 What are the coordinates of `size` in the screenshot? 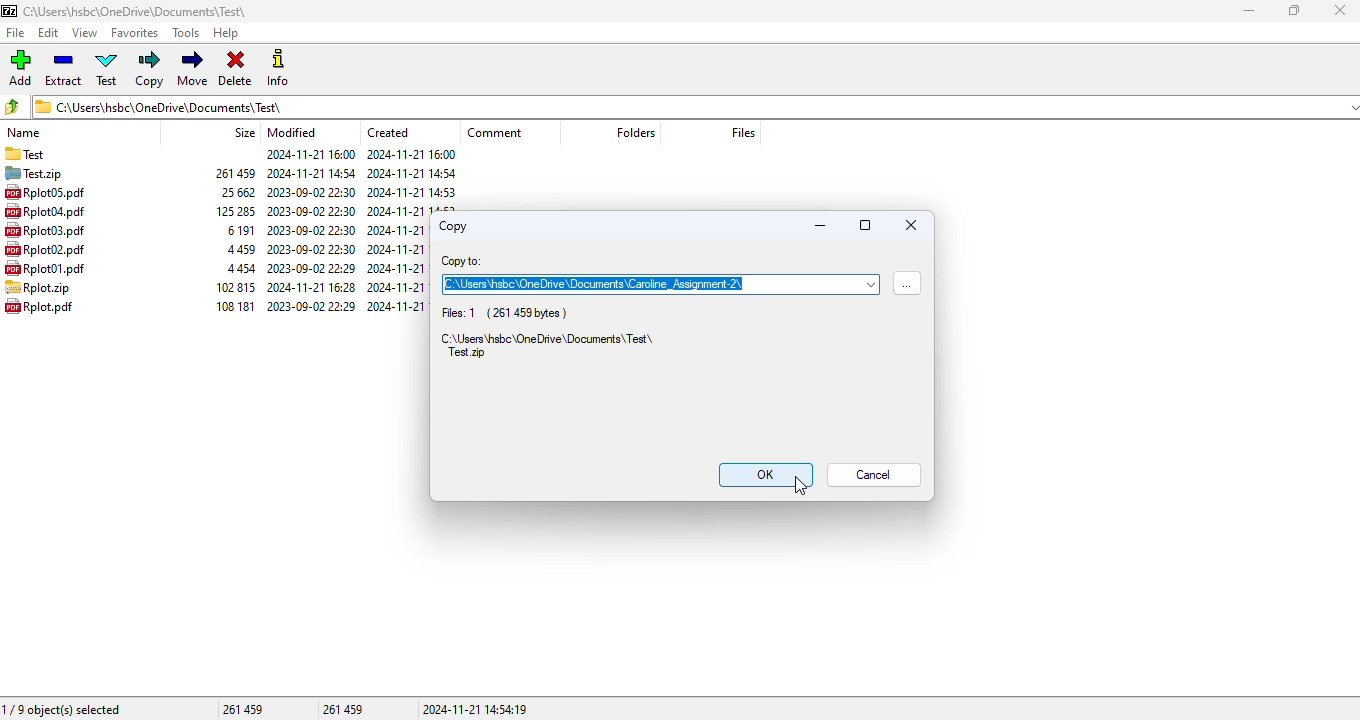 It's located at (238, 230).